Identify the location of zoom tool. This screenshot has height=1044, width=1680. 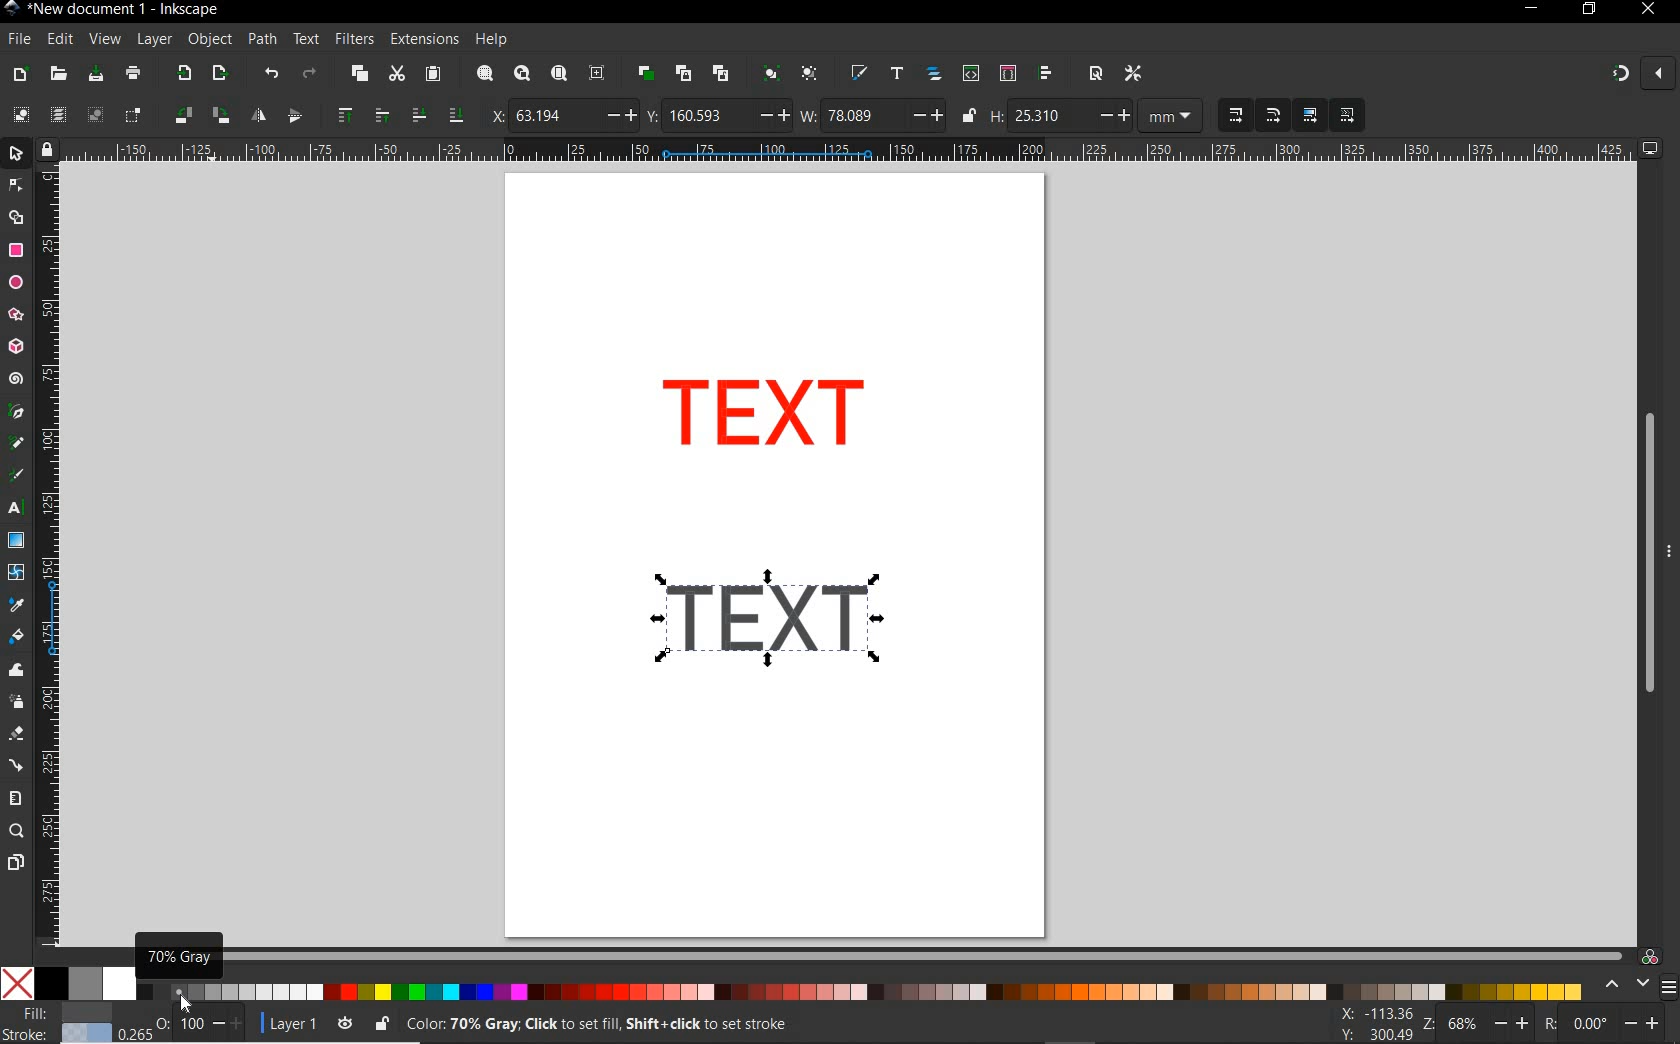
(16, 832).